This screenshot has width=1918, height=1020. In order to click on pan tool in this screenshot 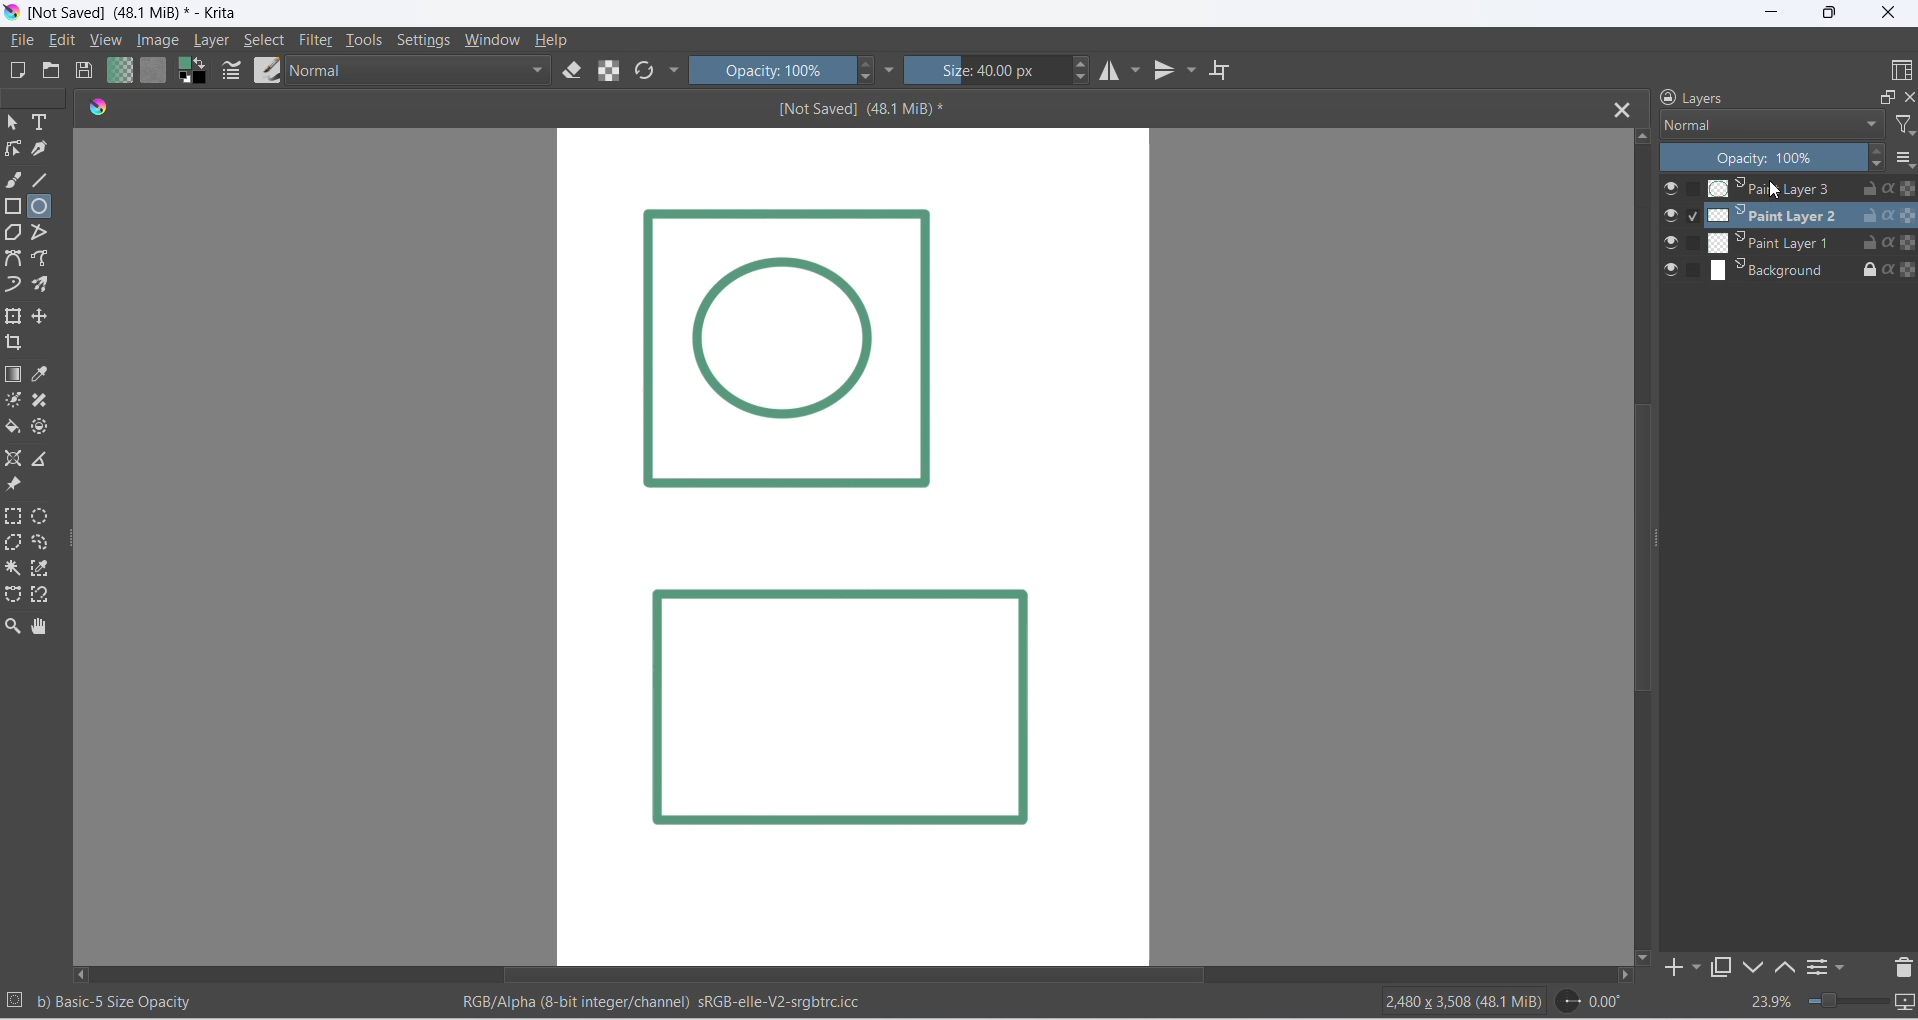, I will do `click(44, 627)`.